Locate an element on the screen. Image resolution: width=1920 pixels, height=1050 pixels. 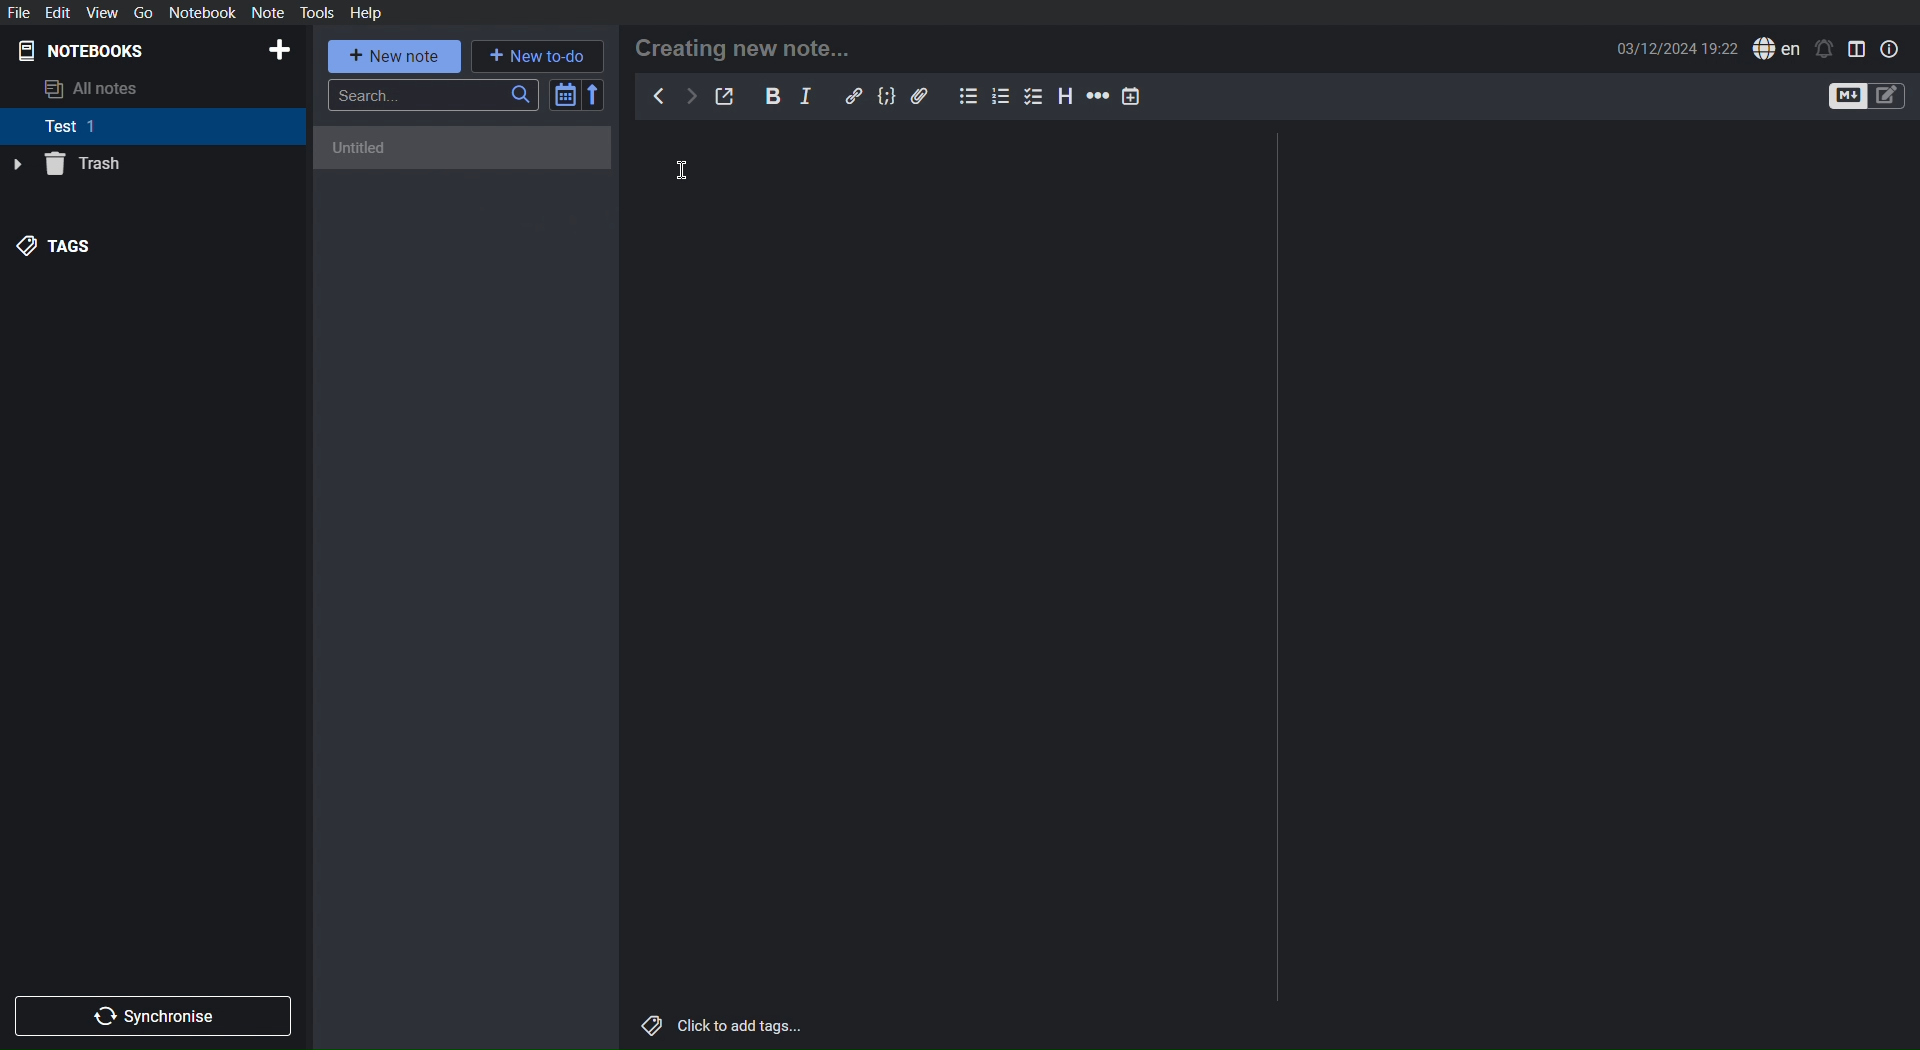
Tags is located at coordinates (56, 247).